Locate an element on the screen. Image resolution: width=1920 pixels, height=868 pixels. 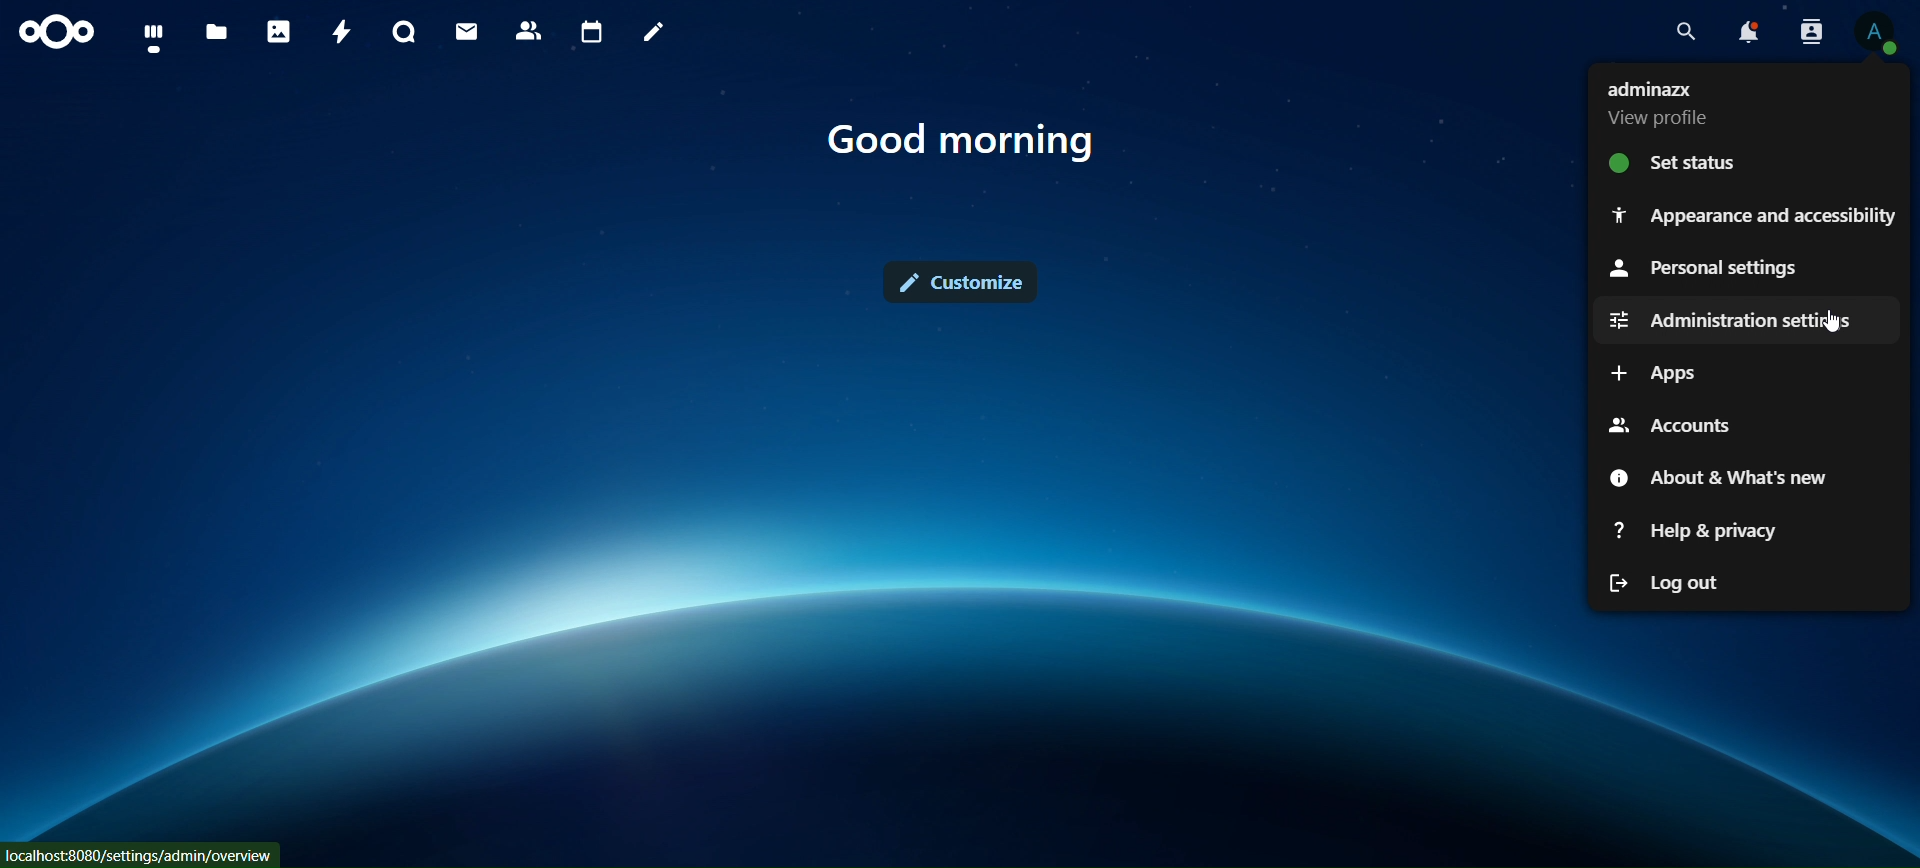
customize is located at coordinates (965, 283).